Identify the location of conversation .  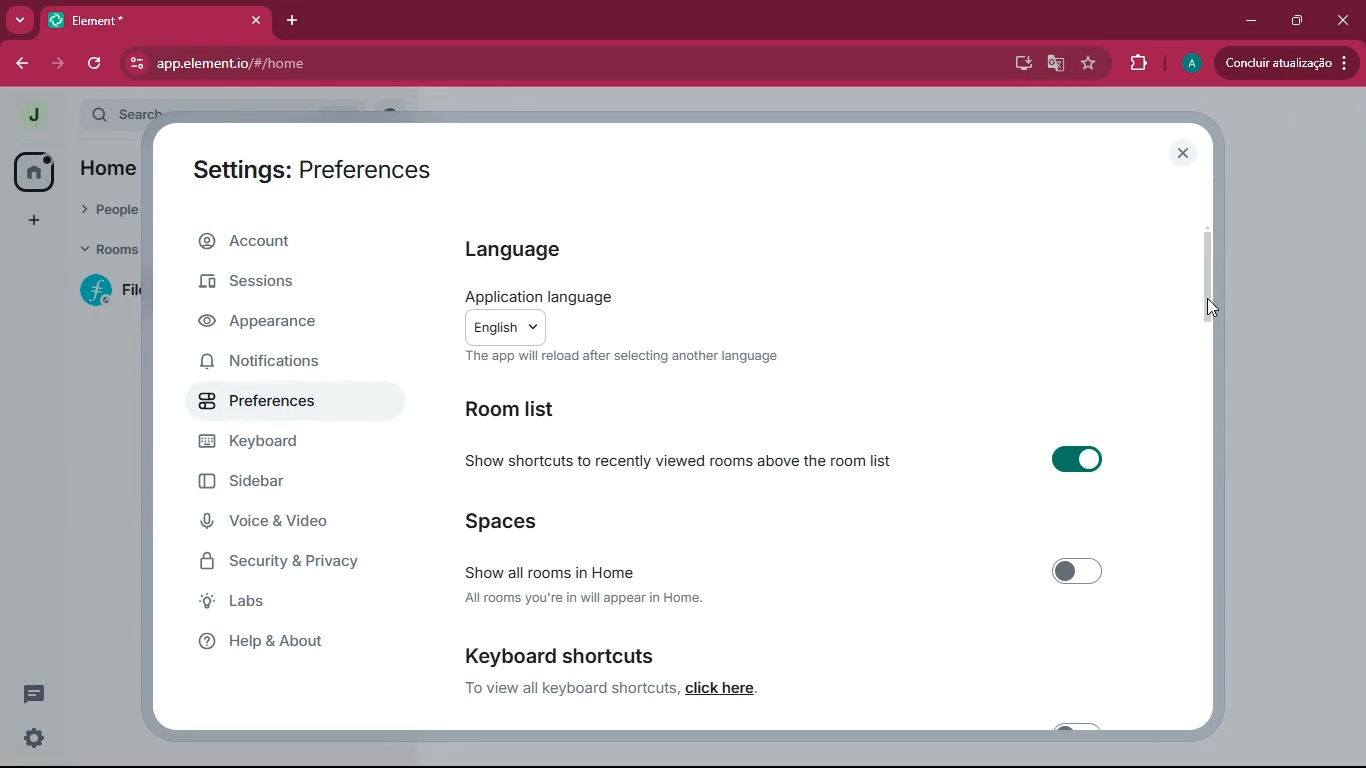
(32, 694).